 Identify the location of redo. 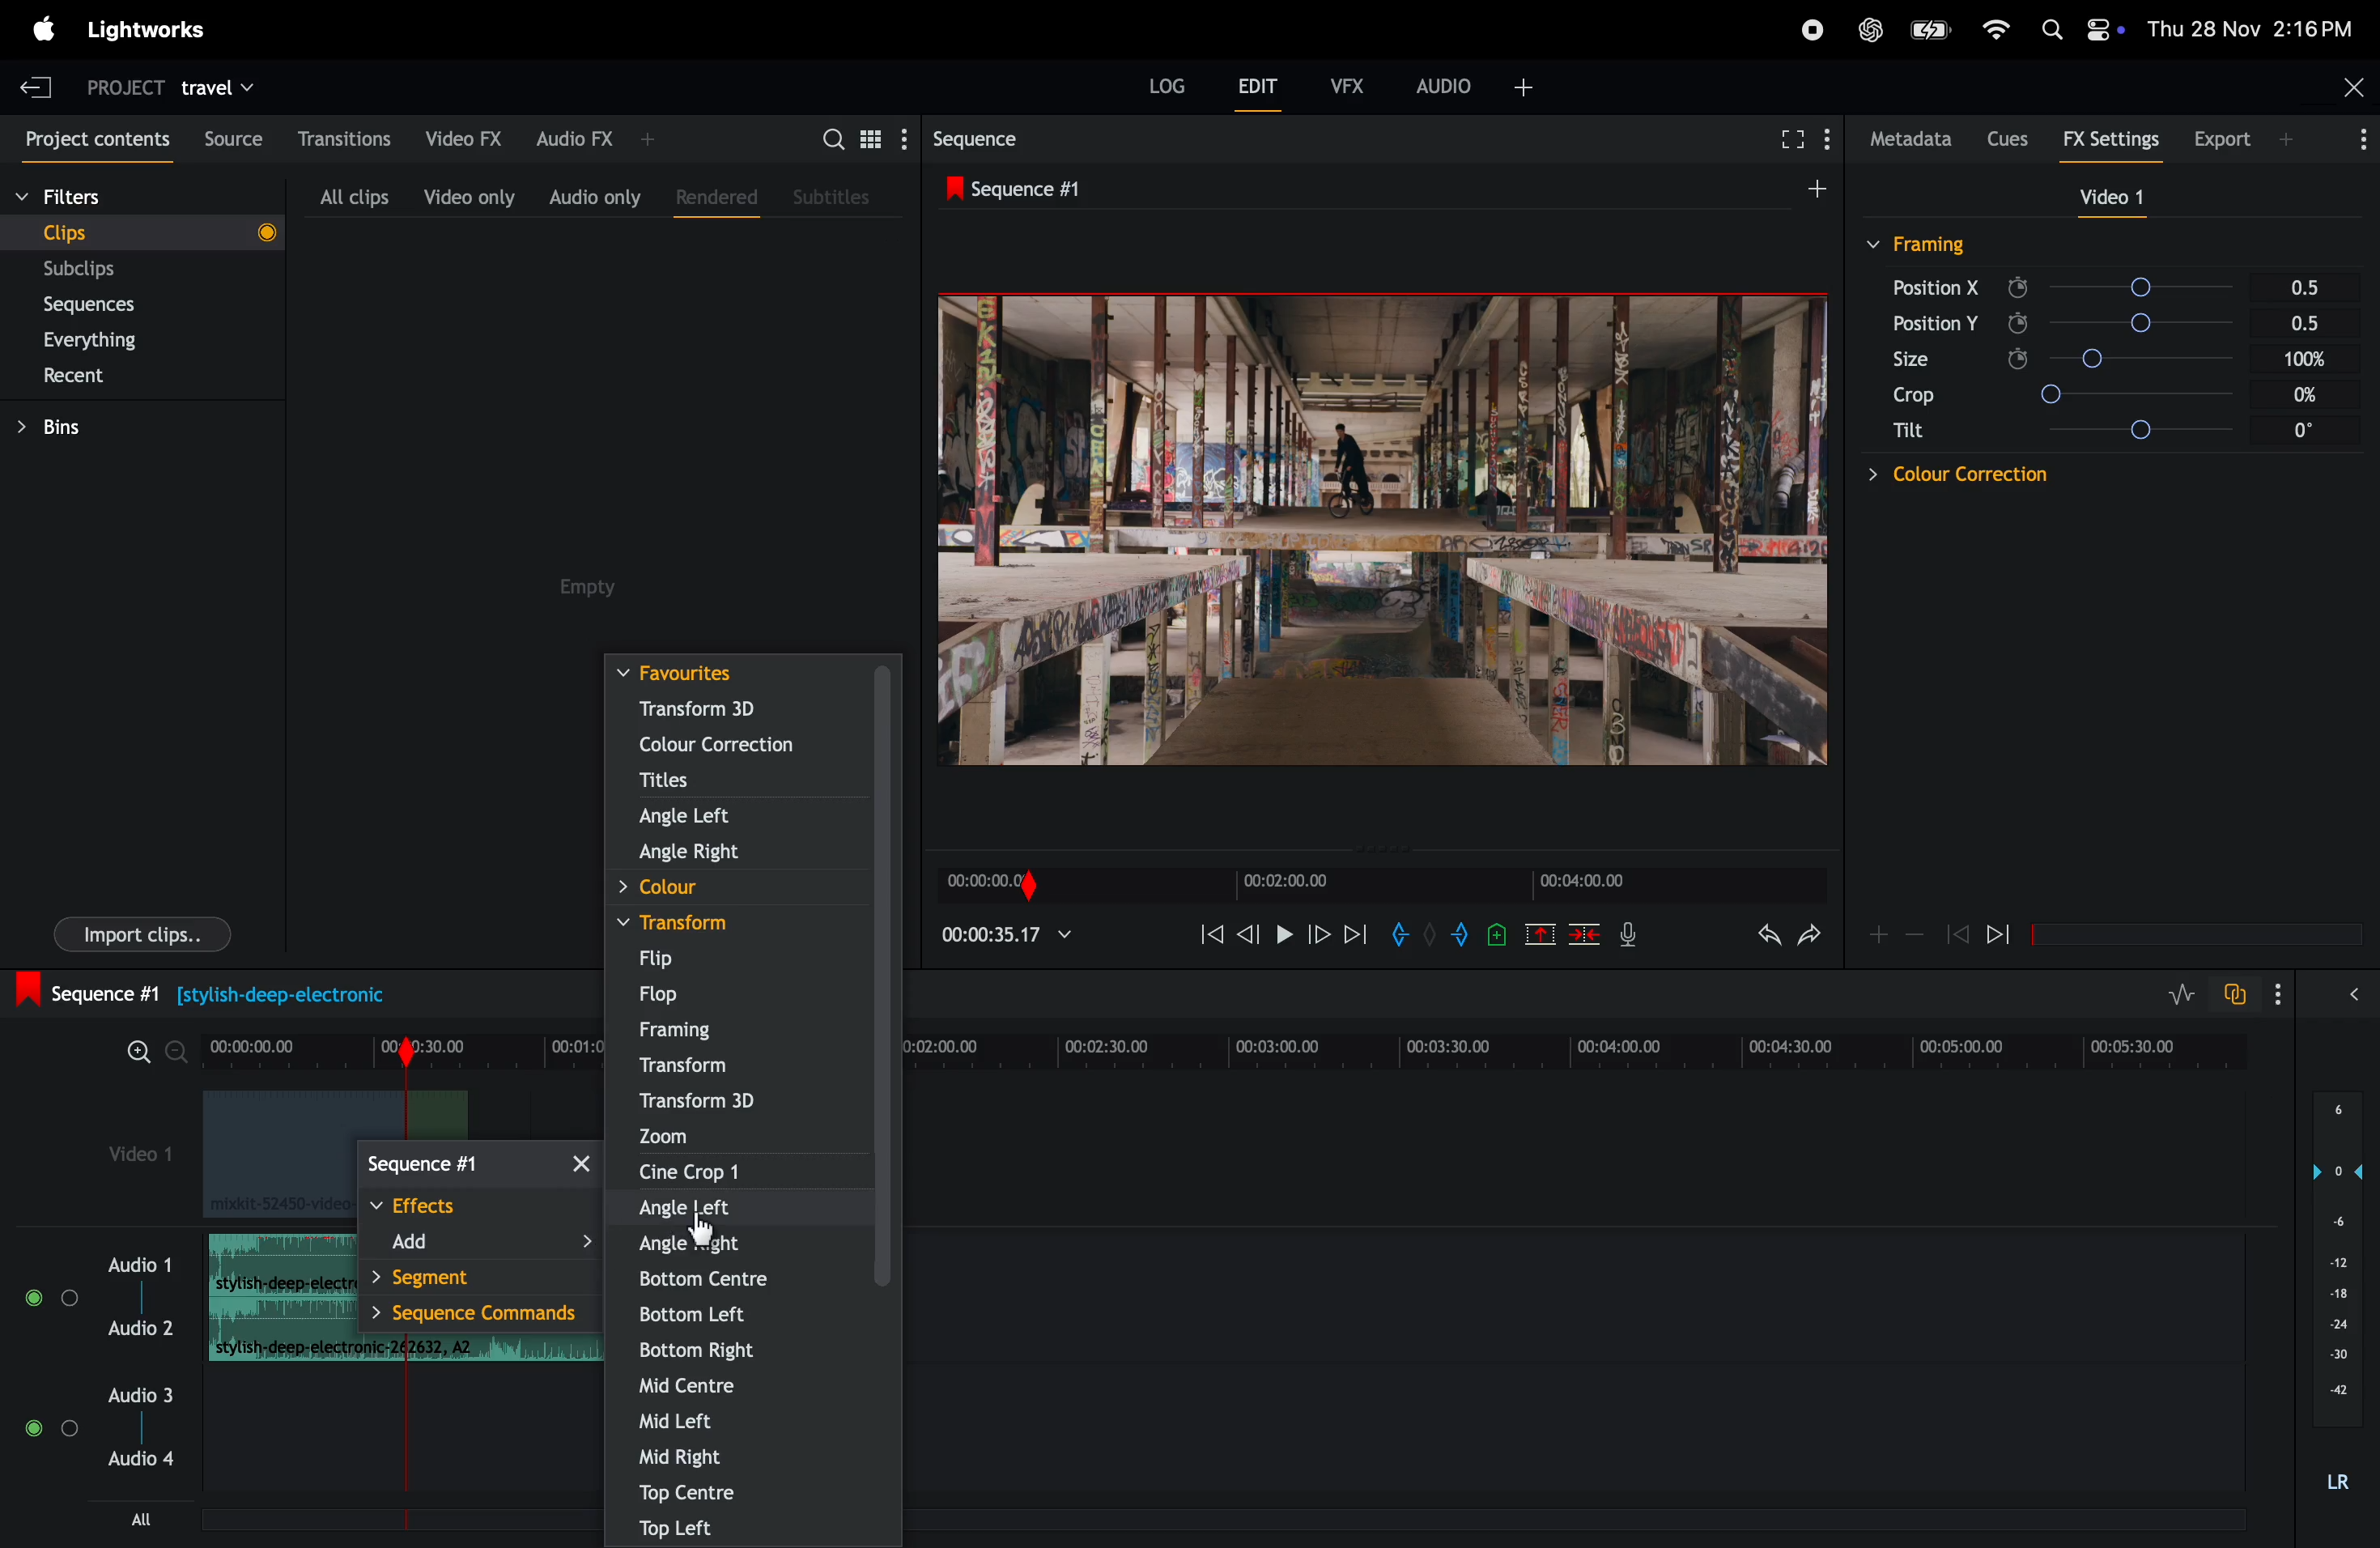
(1762, 937).